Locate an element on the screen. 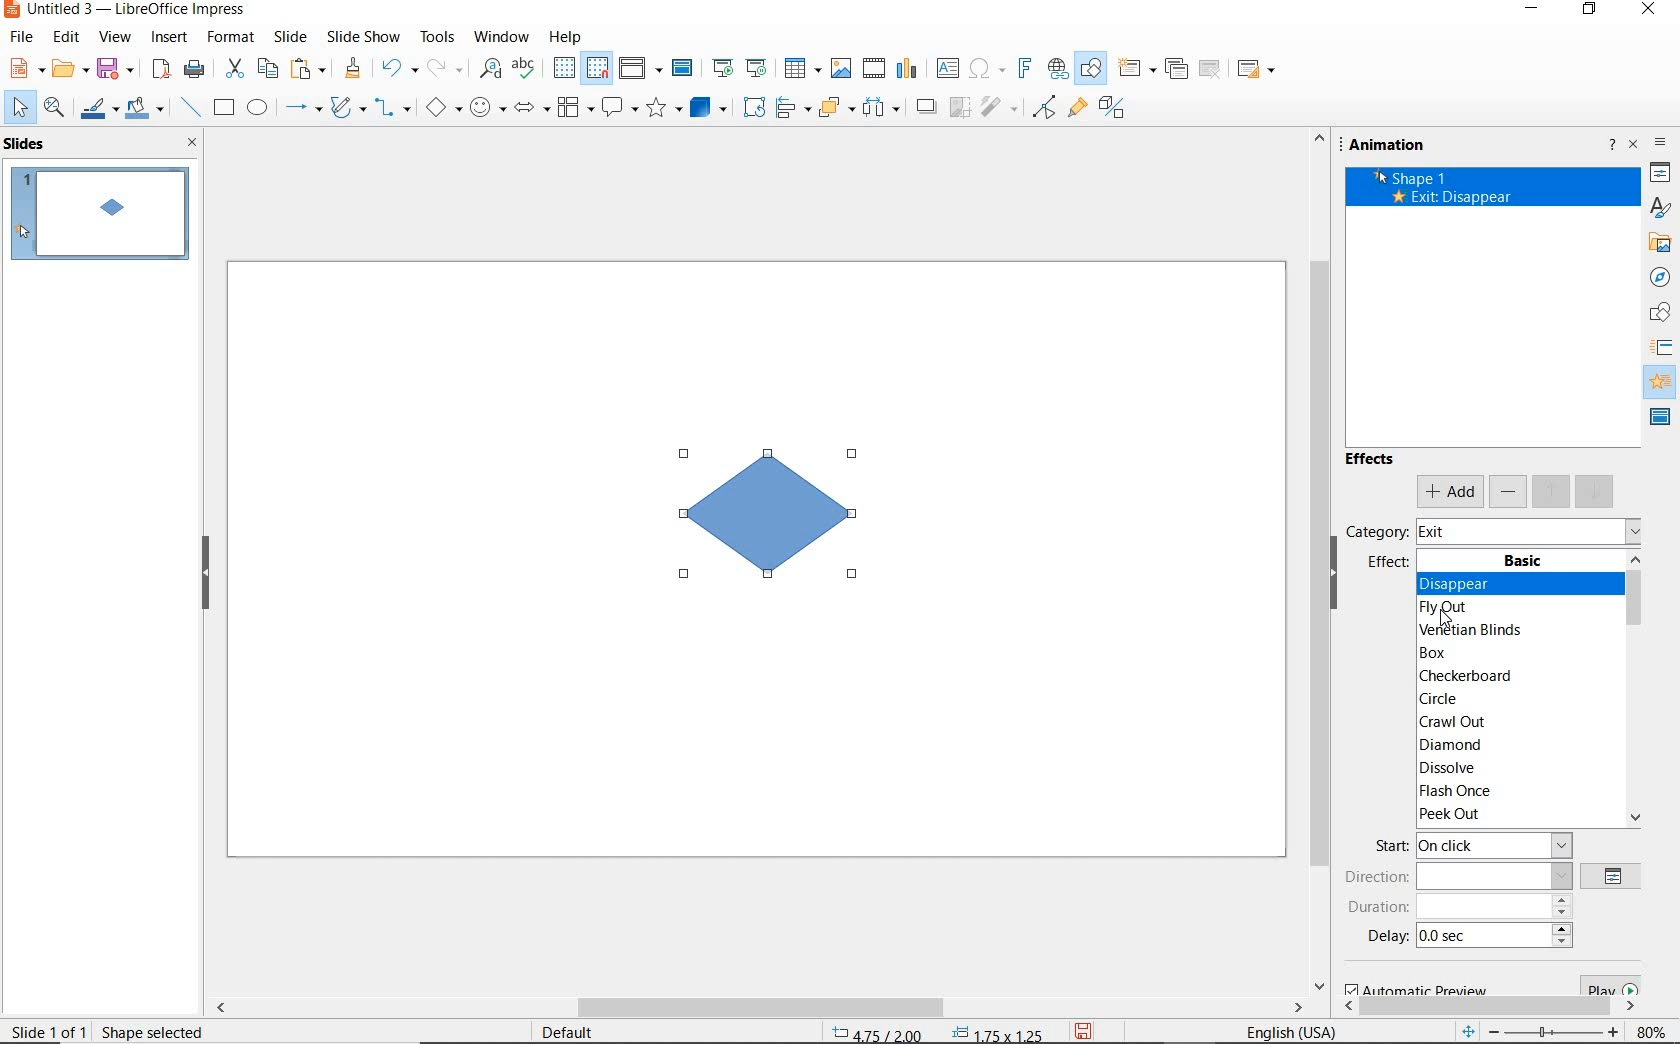 This screenshot has width=1680, height=1044. scrollbar is located at coordinates (768, 1004).